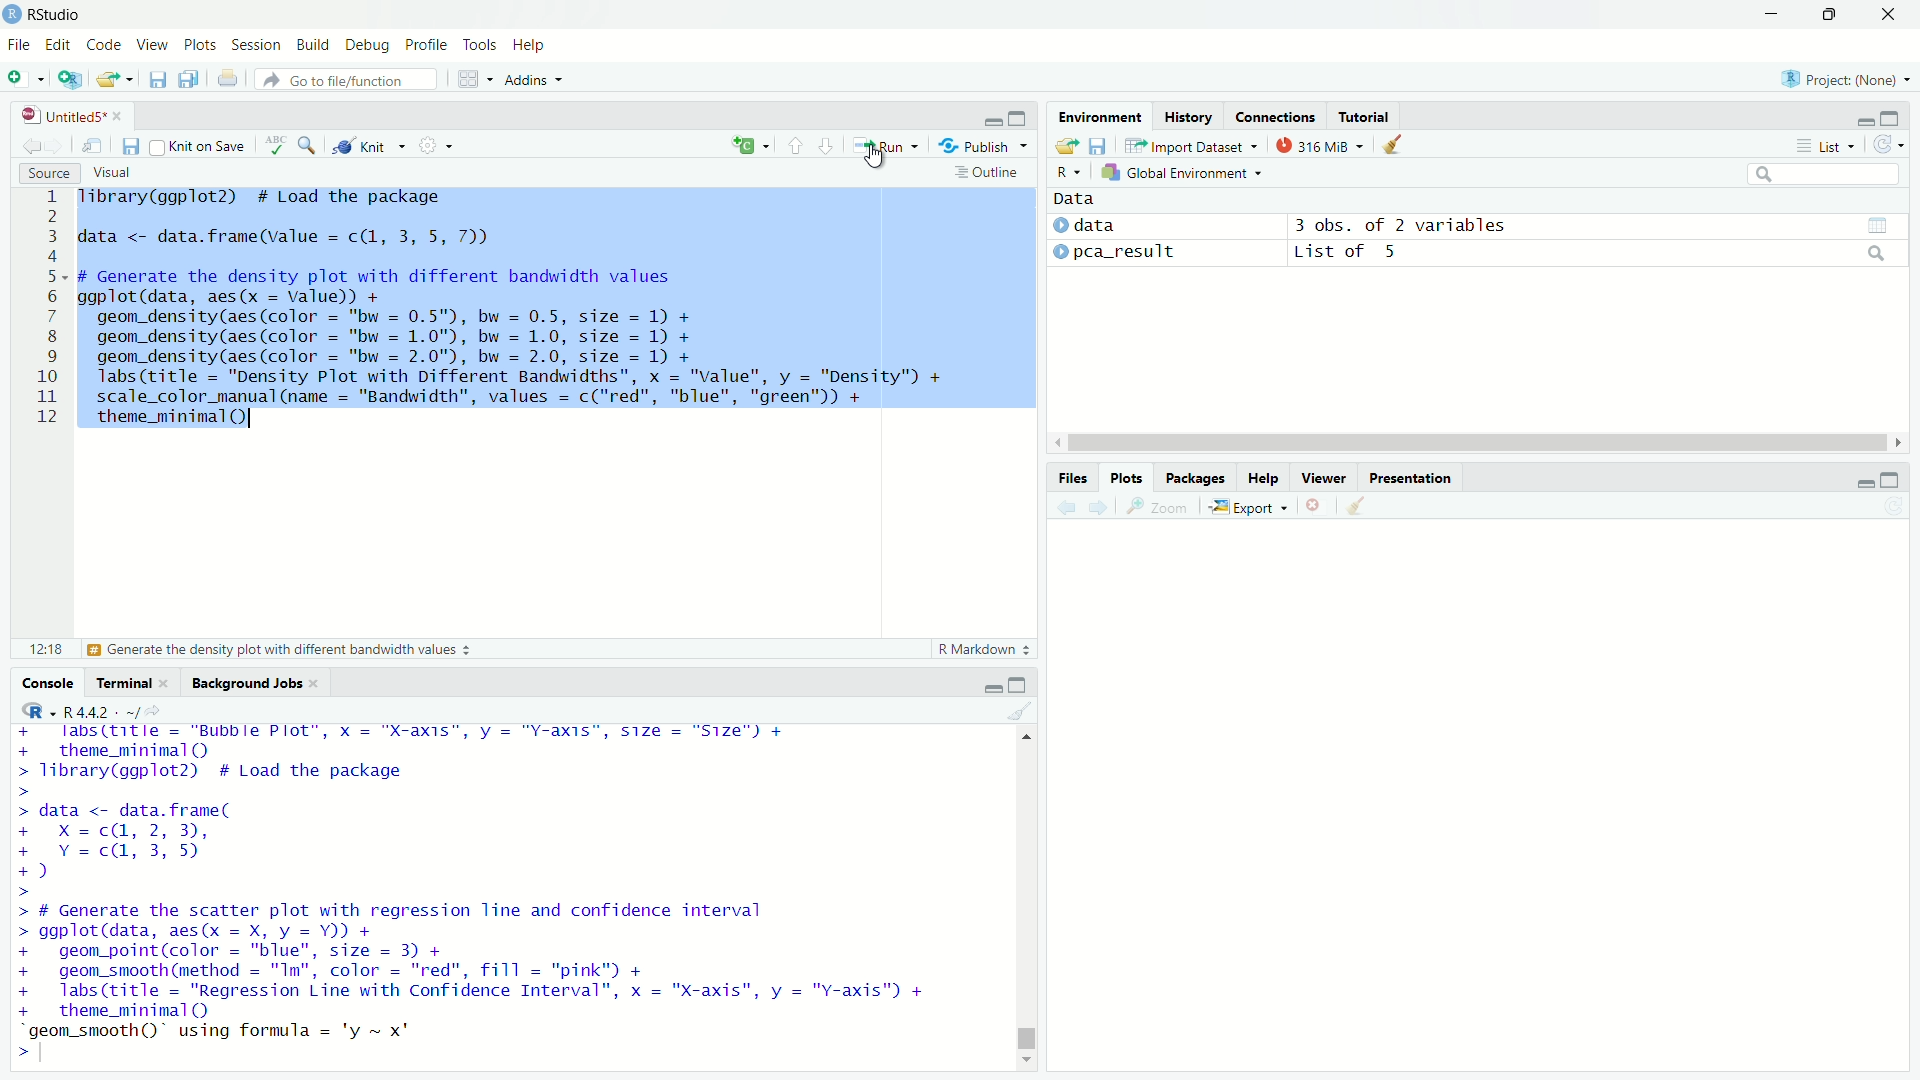 The height and width of the screenshot is (1080, 1920). I want to click on restore, so click(1830, 15).